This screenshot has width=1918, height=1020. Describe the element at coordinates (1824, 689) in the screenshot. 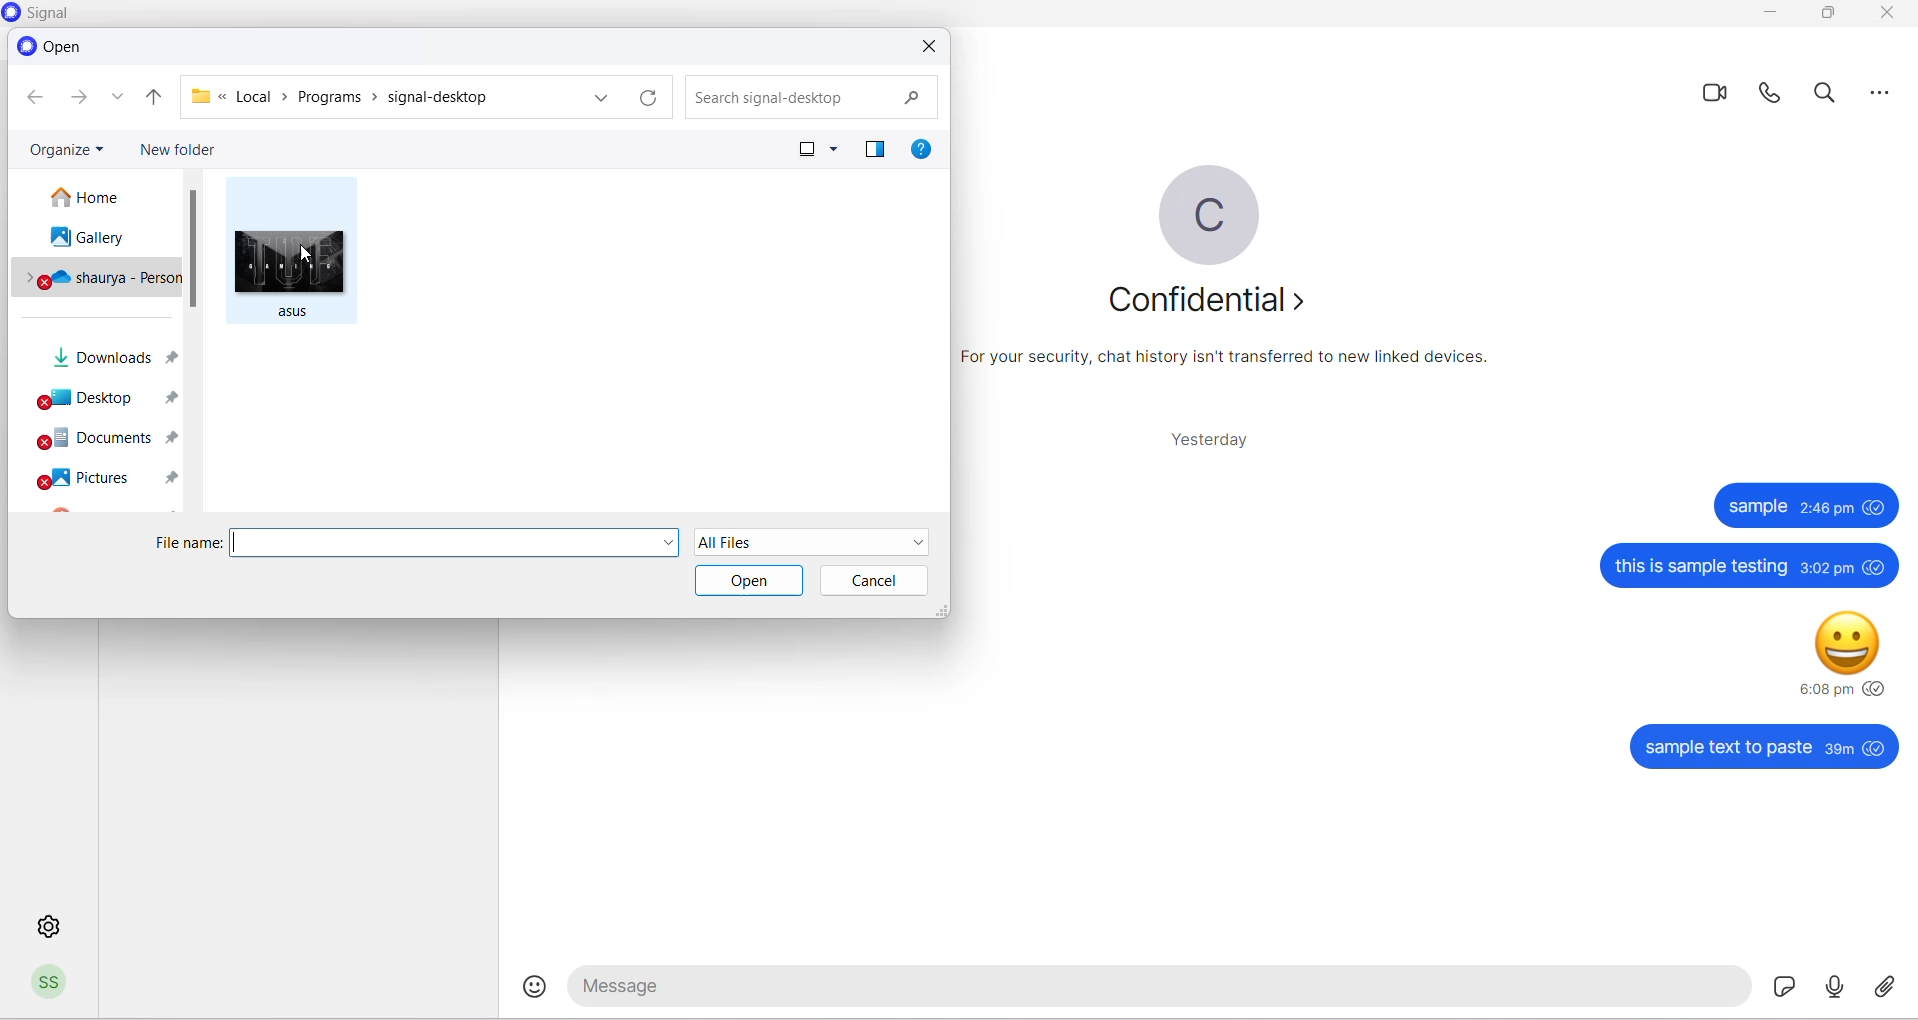

I see `6:06 pm` at that location.